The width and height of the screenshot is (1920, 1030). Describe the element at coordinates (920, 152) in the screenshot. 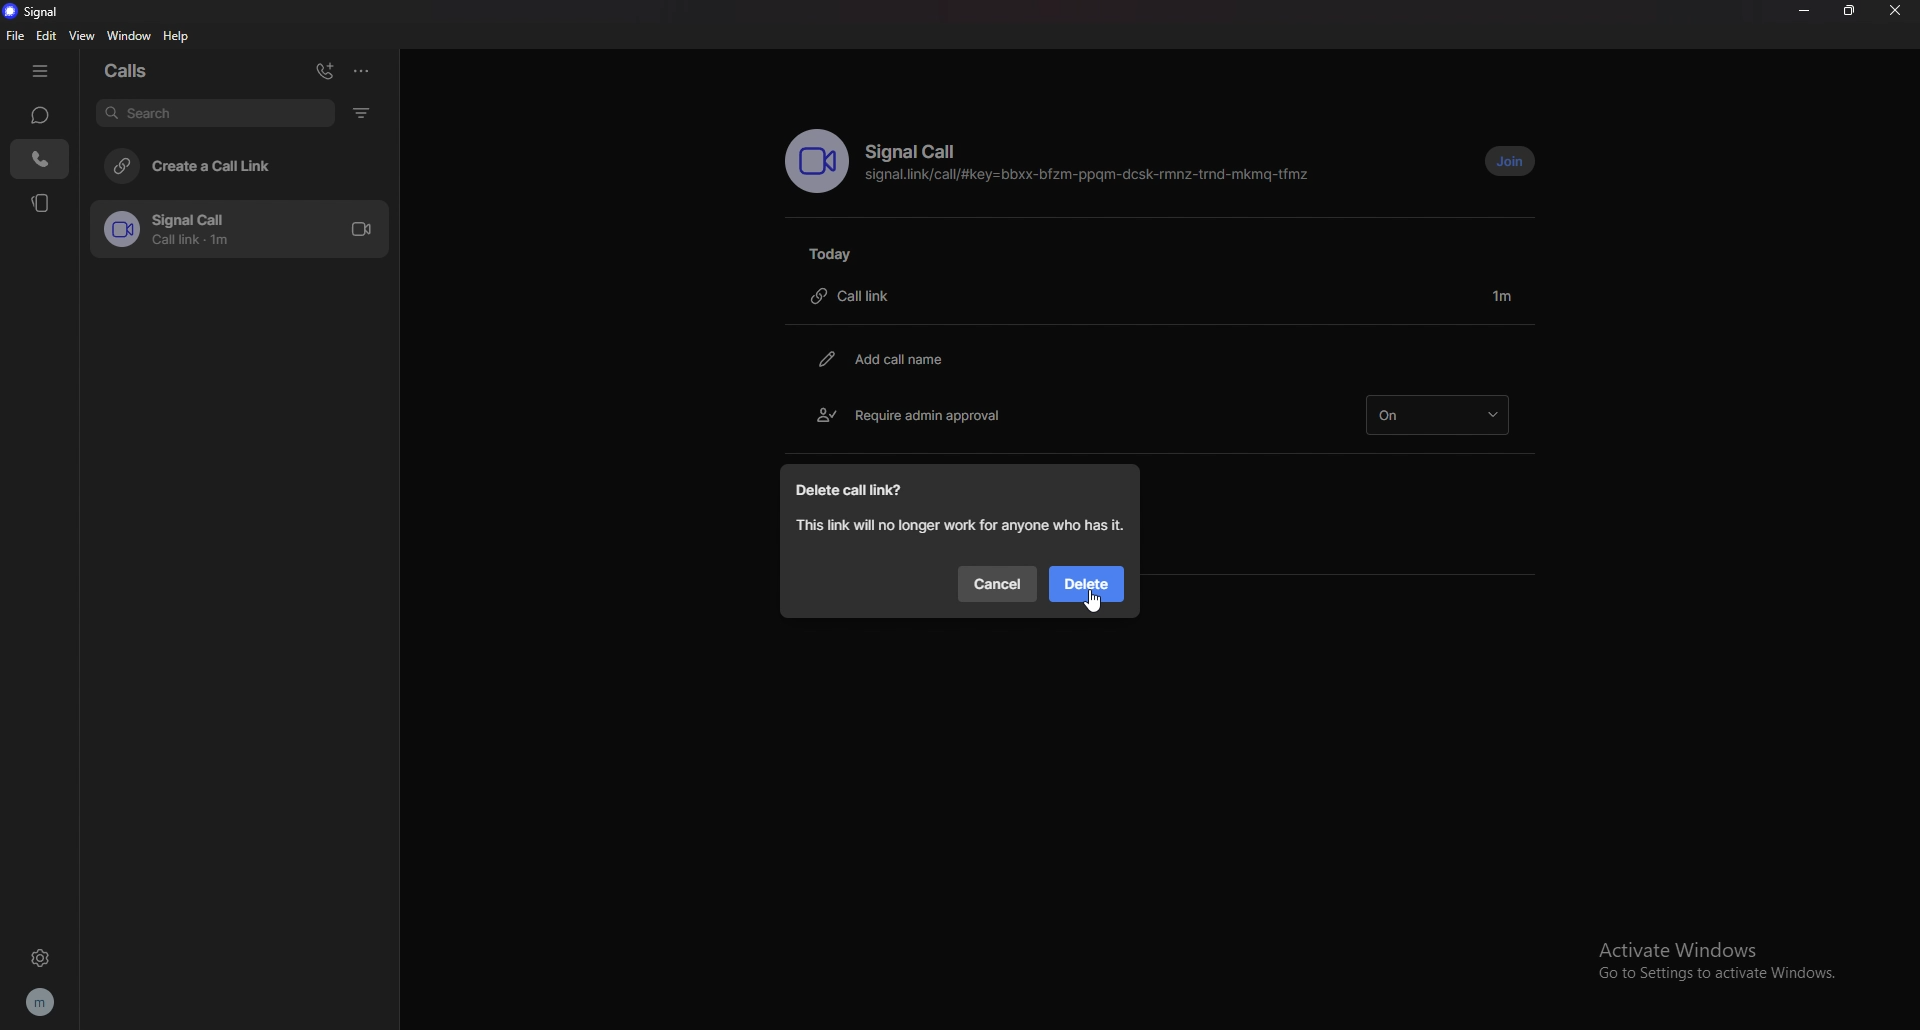

I see `signal call` at that location.